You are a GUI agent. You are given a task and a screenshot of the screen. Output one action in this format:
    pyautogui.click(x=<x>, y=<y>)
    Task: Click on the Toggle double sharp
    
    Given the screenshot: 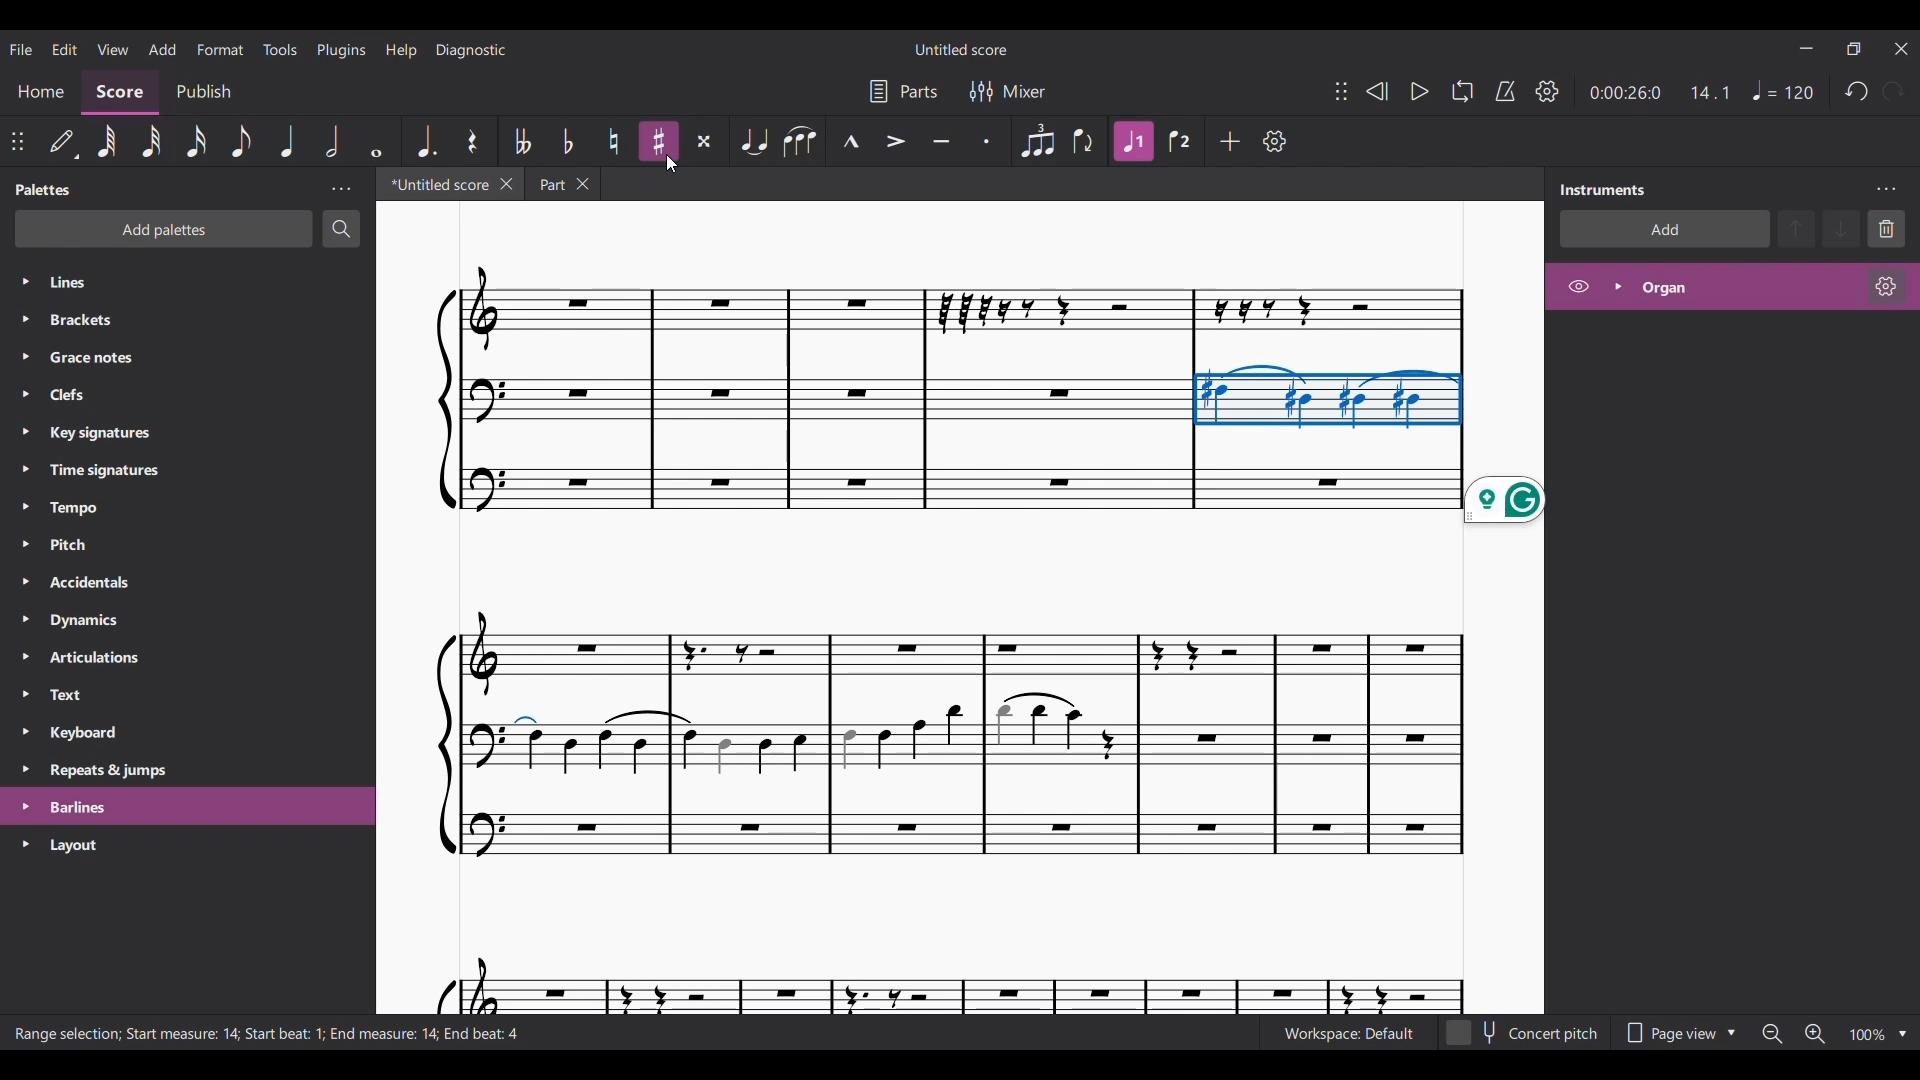 What is the action you would take?
    pyautogui.click(x=704, y=140)
    